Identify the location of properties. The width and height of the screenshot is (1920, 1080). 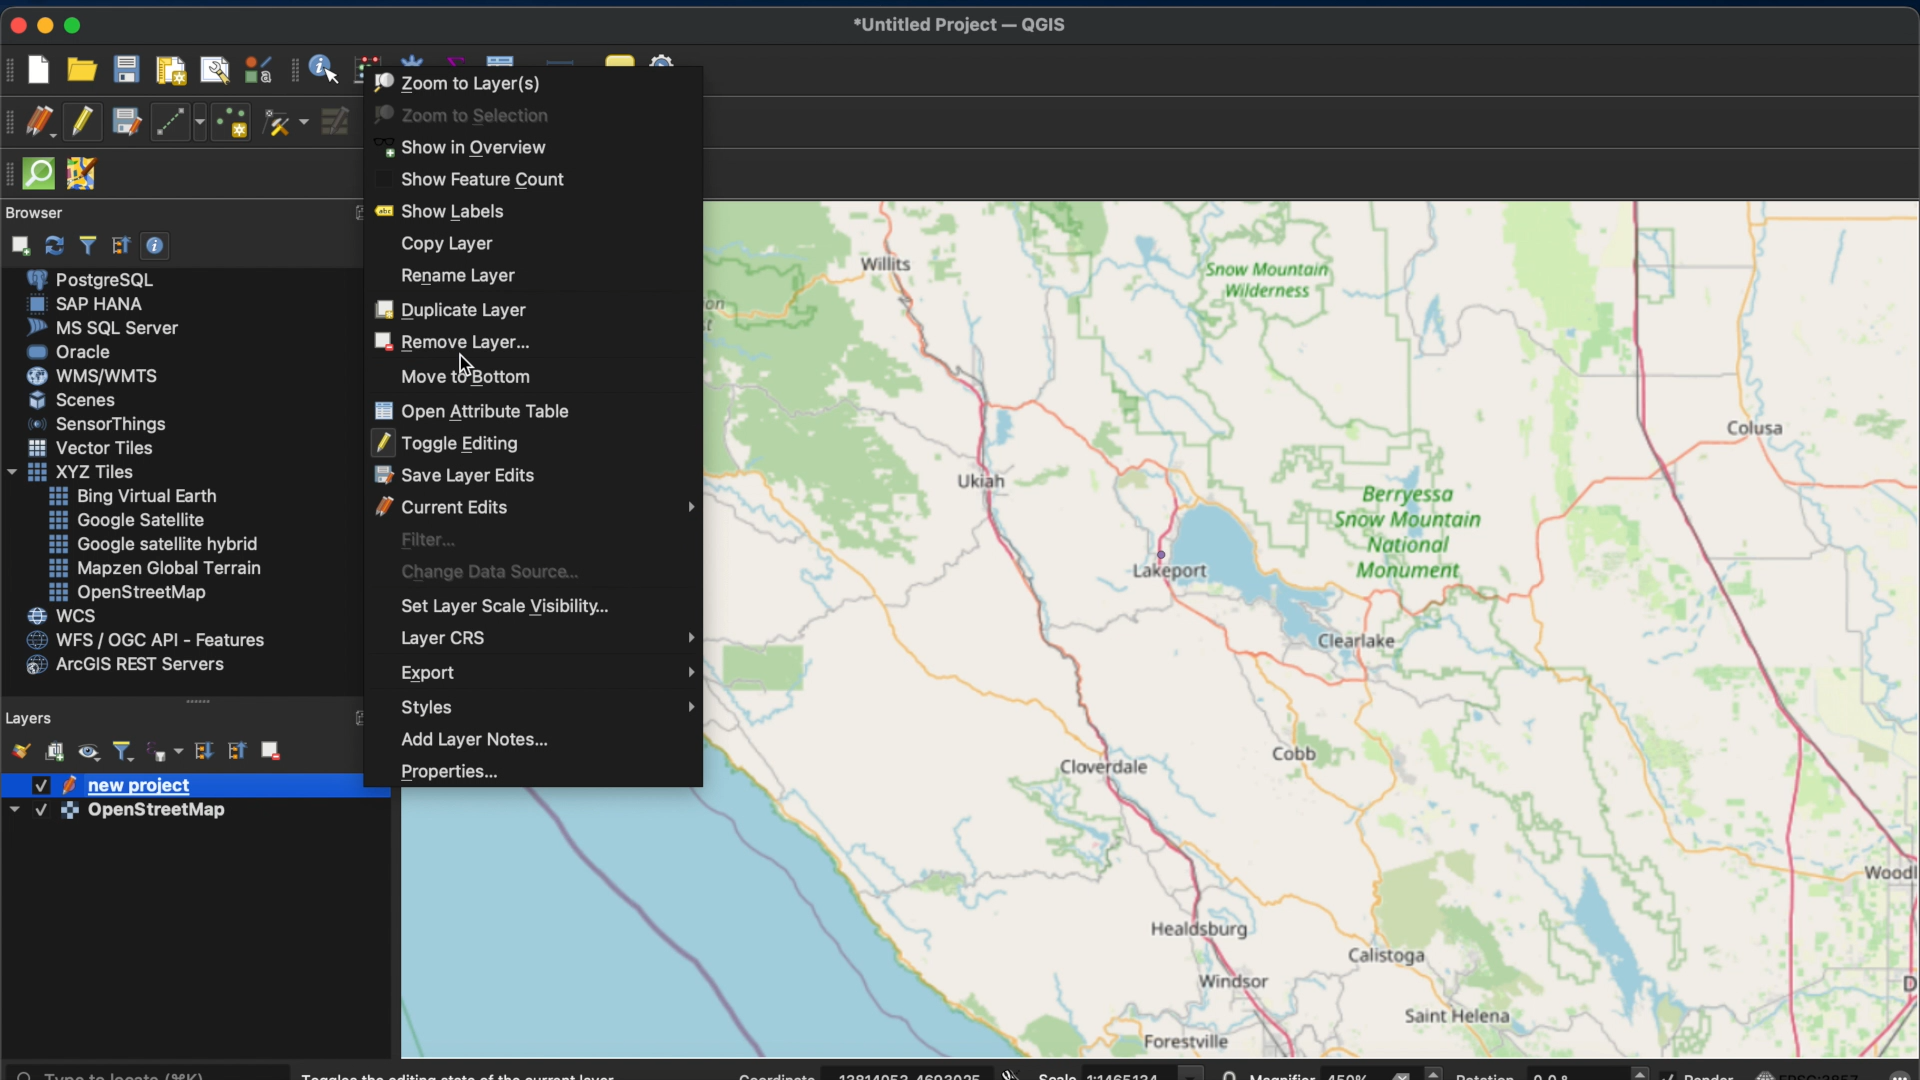
(444, 773).